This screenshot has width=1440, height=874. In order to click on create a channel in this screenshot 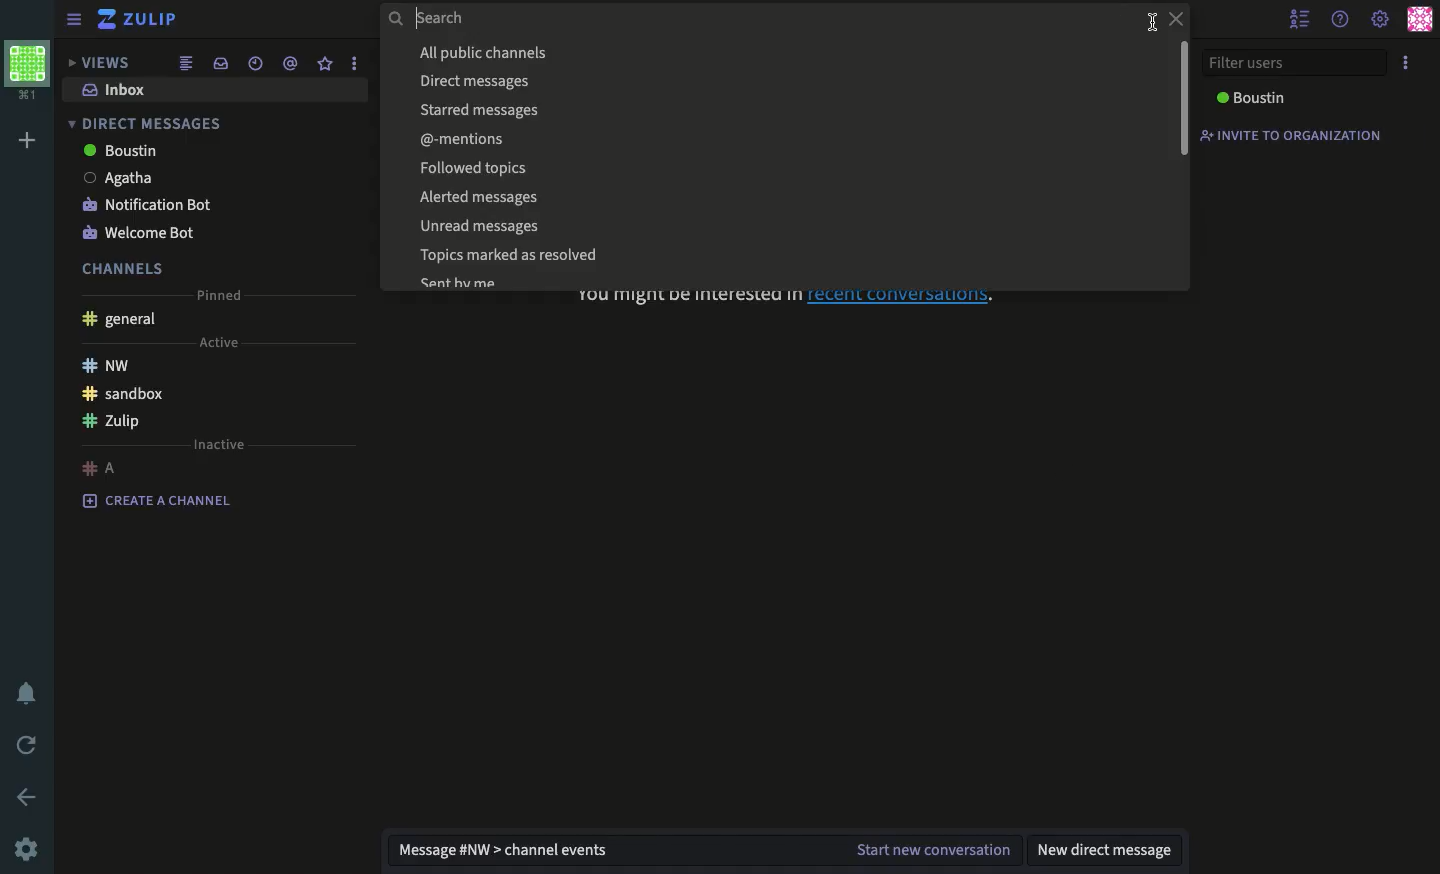, I will do `click(157, 504)`.